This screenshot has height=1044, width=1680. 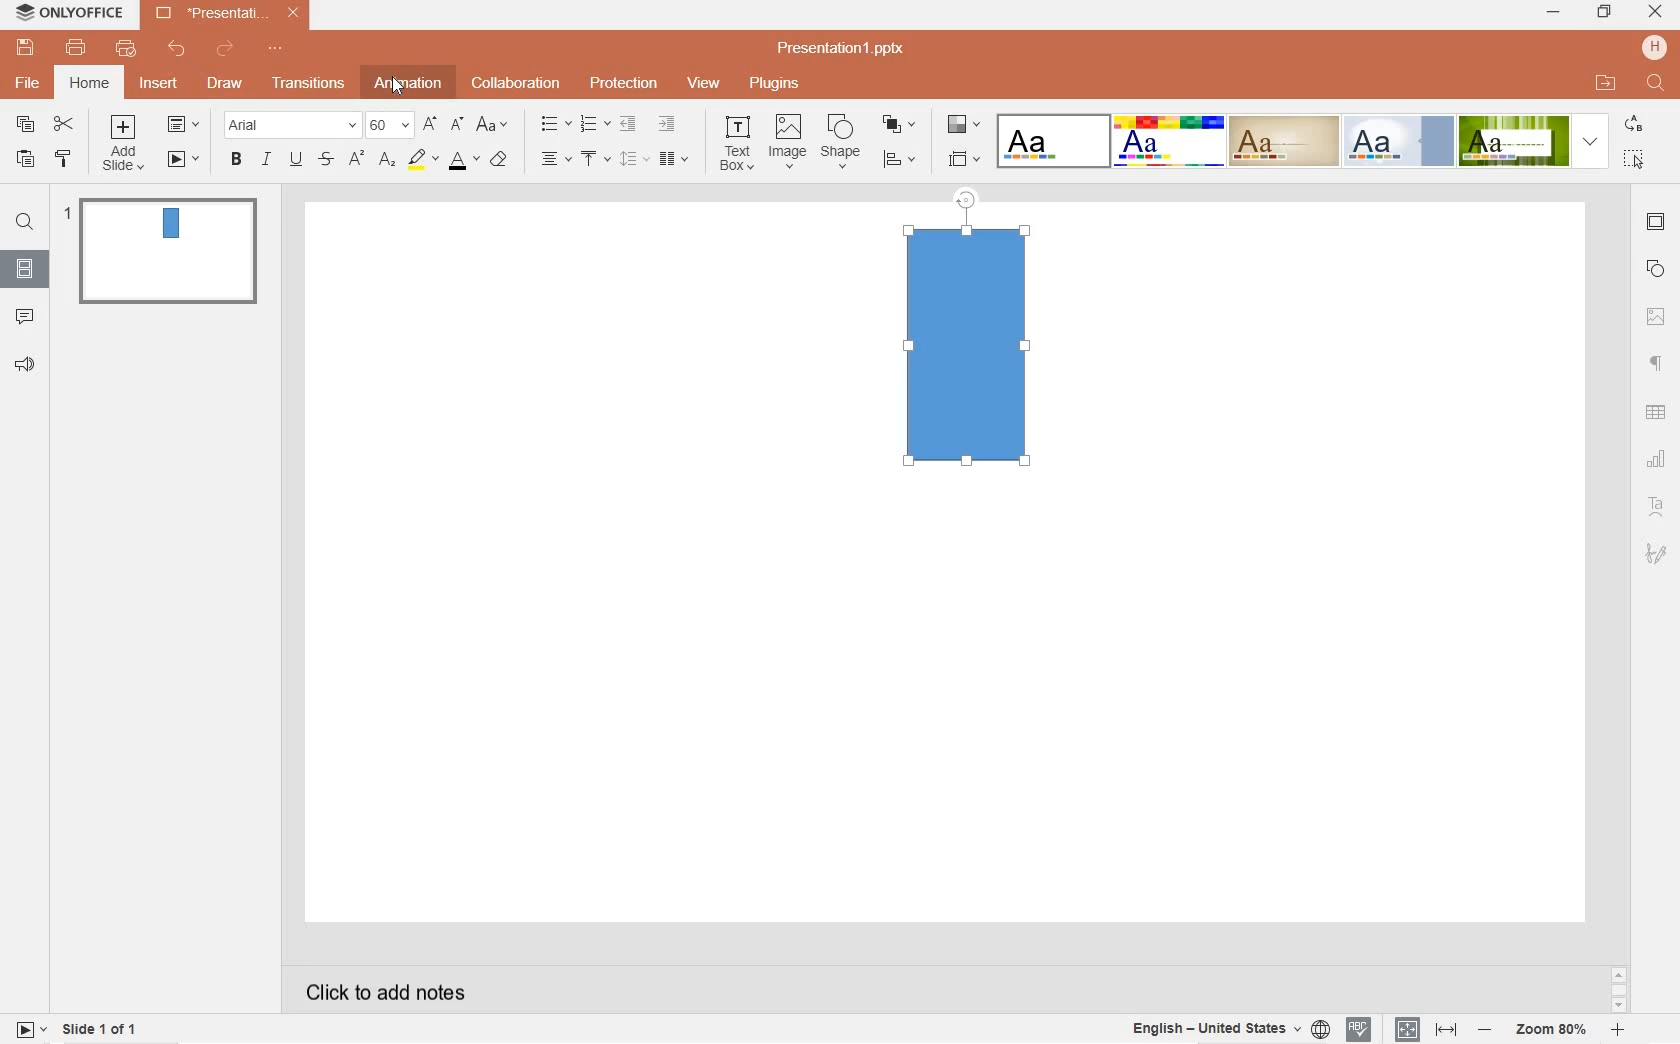 I want to click on find, so click(x=24, y=225).